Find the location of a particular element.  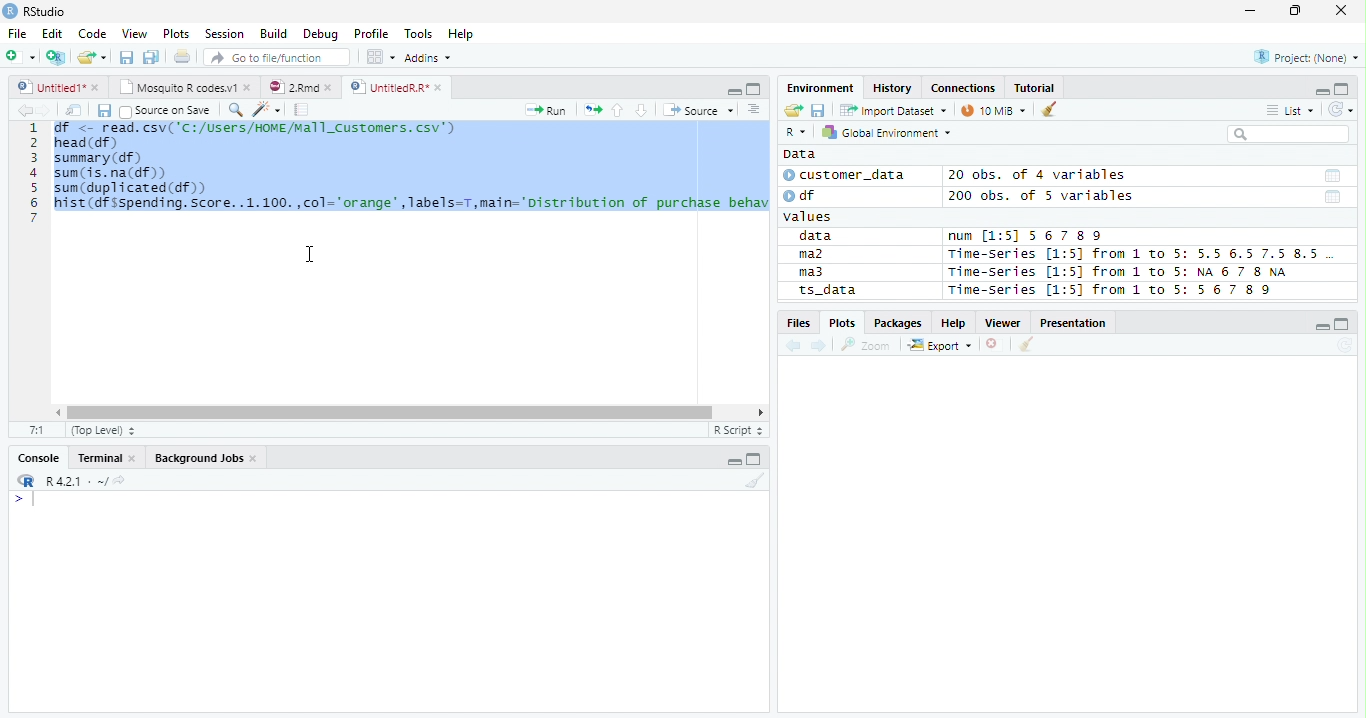

Go to file/function is located at coordinates (274, 58).